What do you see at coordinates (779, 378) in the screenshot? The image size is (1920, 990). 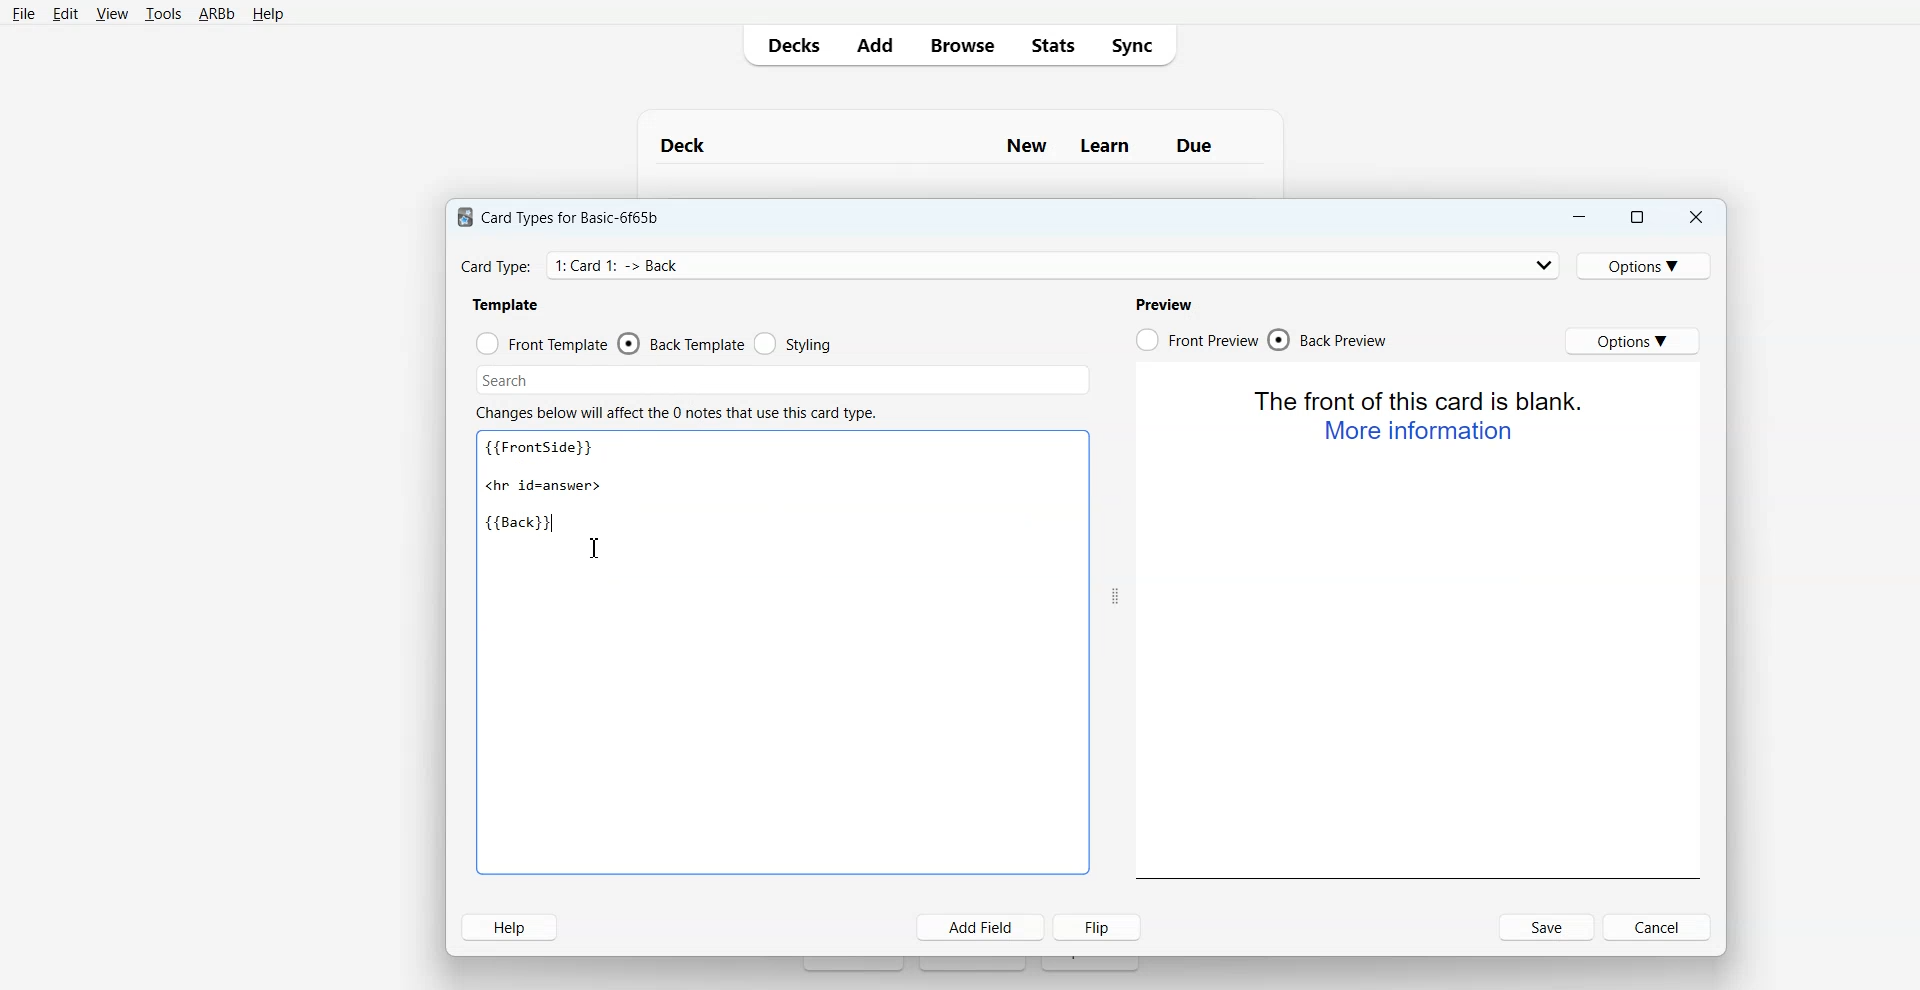 I see `Search Bar` at bounding box center [779, 378].